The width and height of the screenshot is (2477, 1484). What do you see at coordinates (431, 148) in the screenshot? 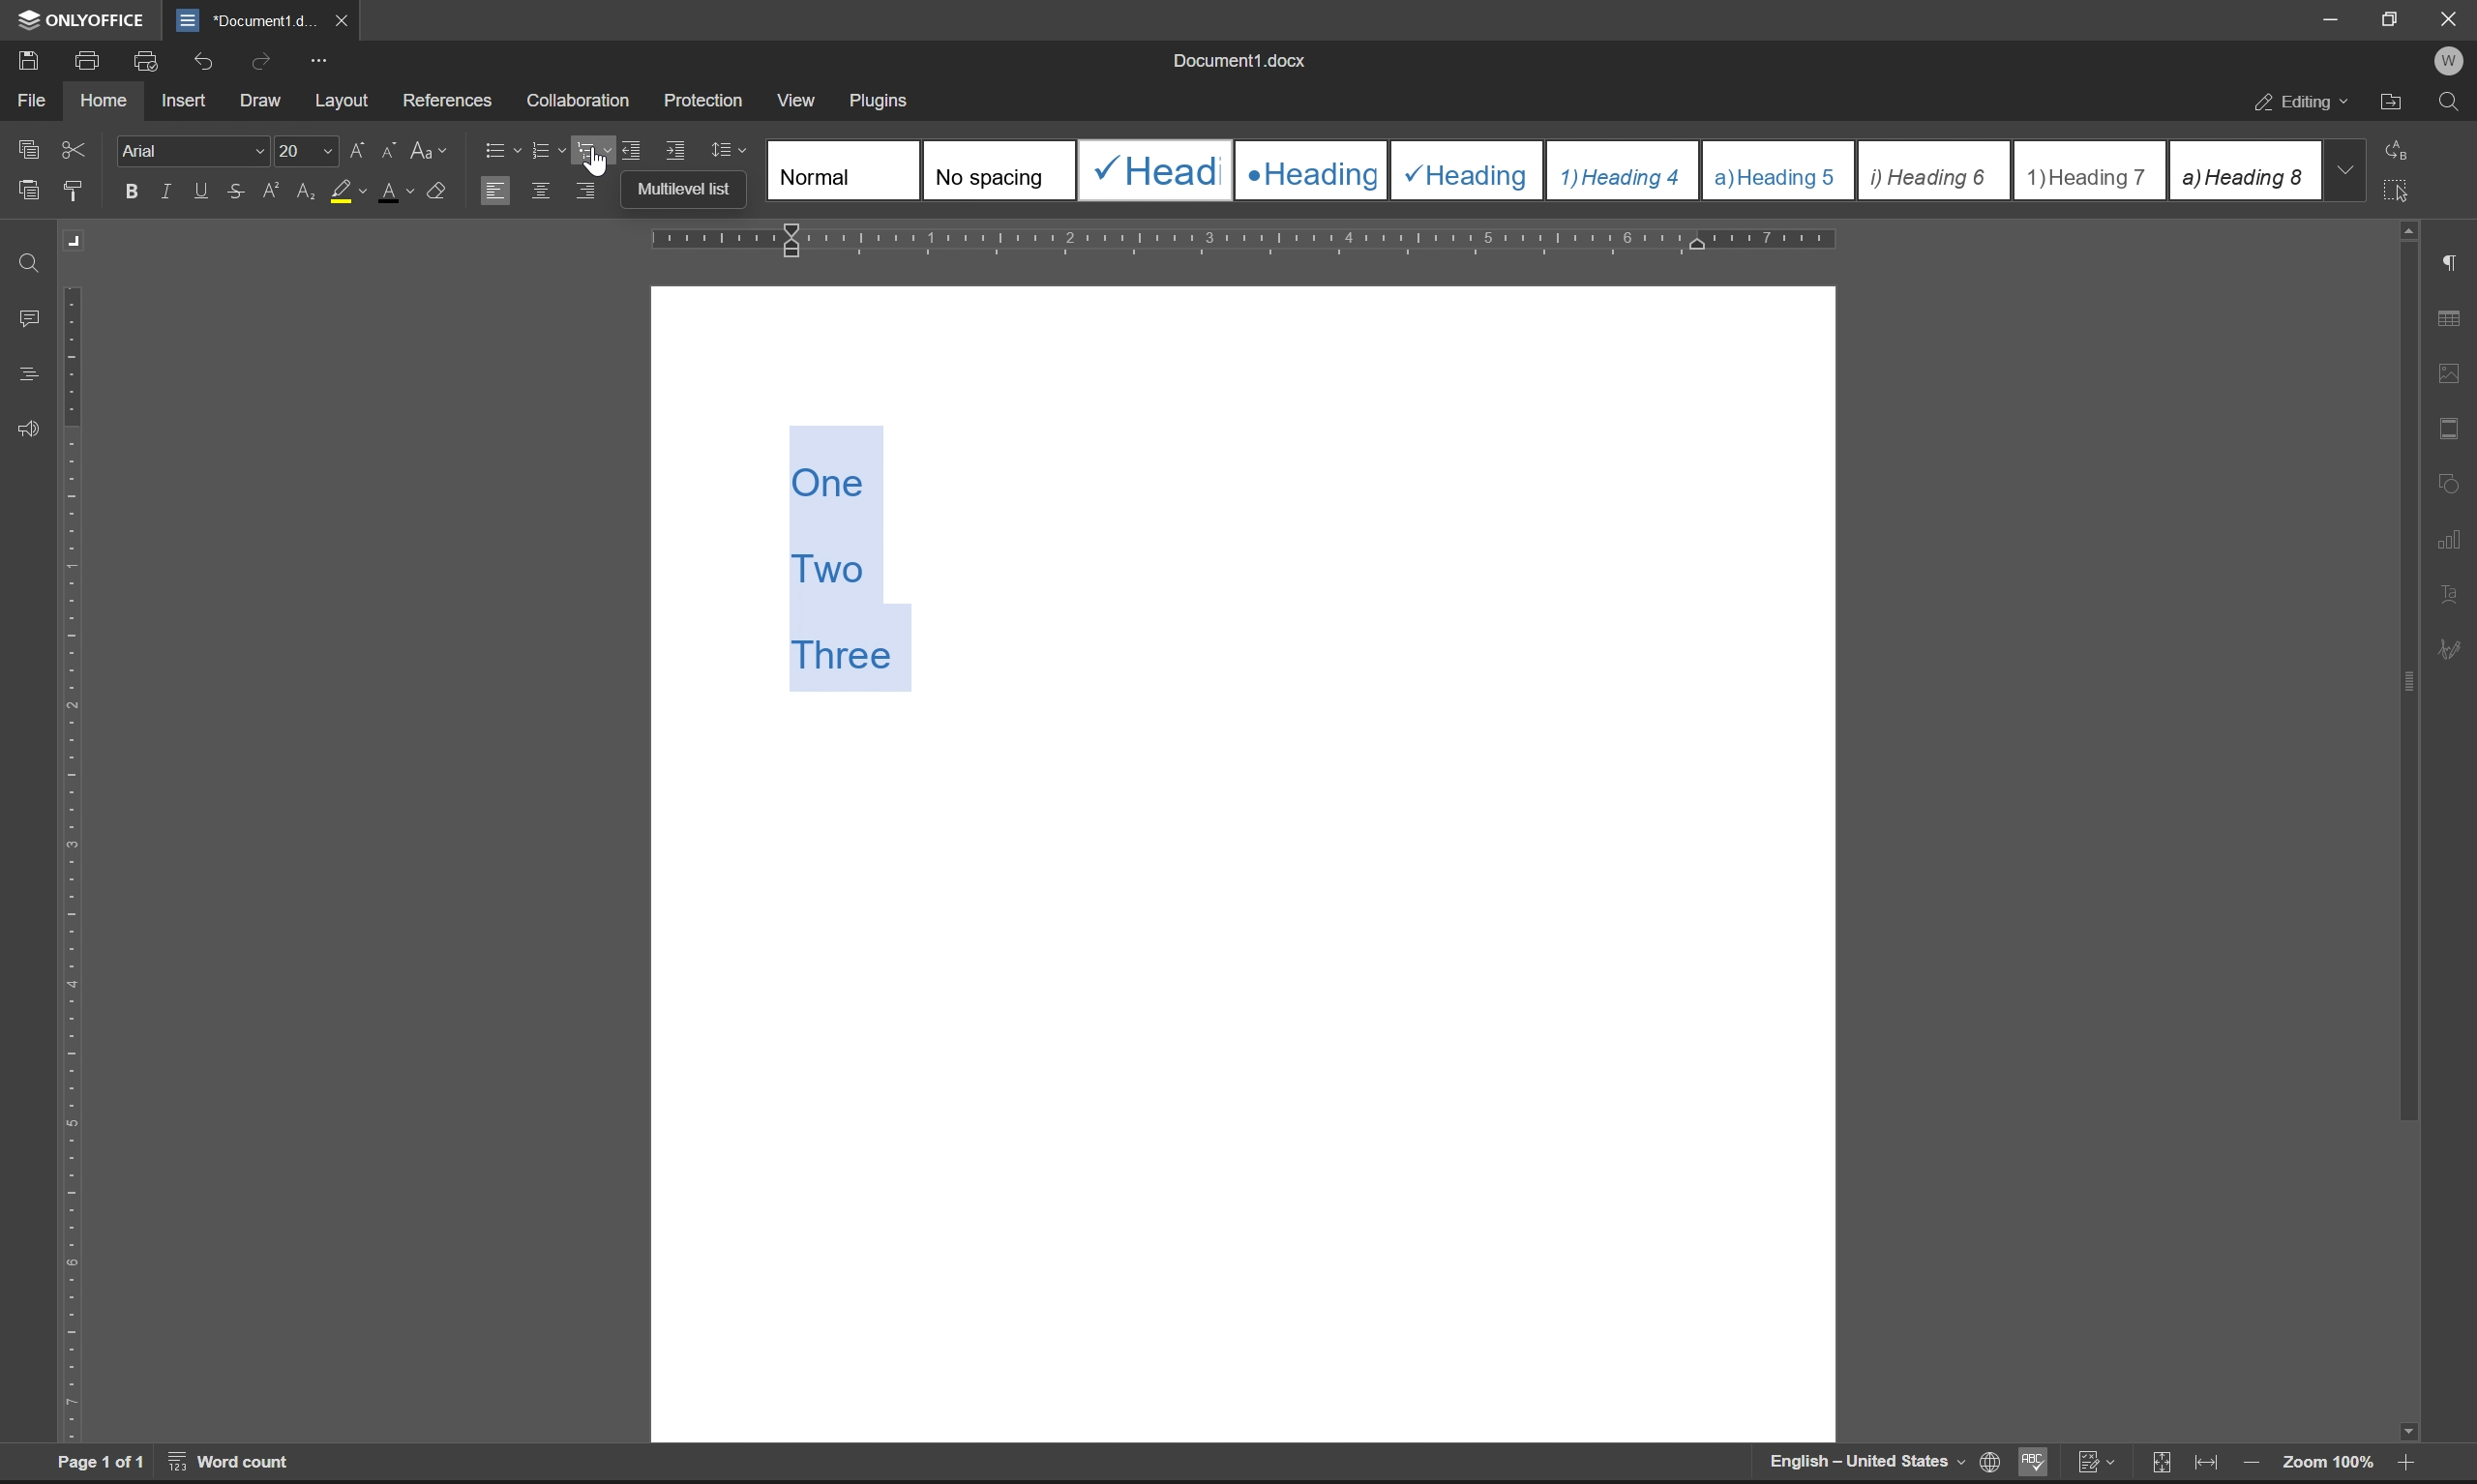
I see `change case` at bounding box center [431, 148].